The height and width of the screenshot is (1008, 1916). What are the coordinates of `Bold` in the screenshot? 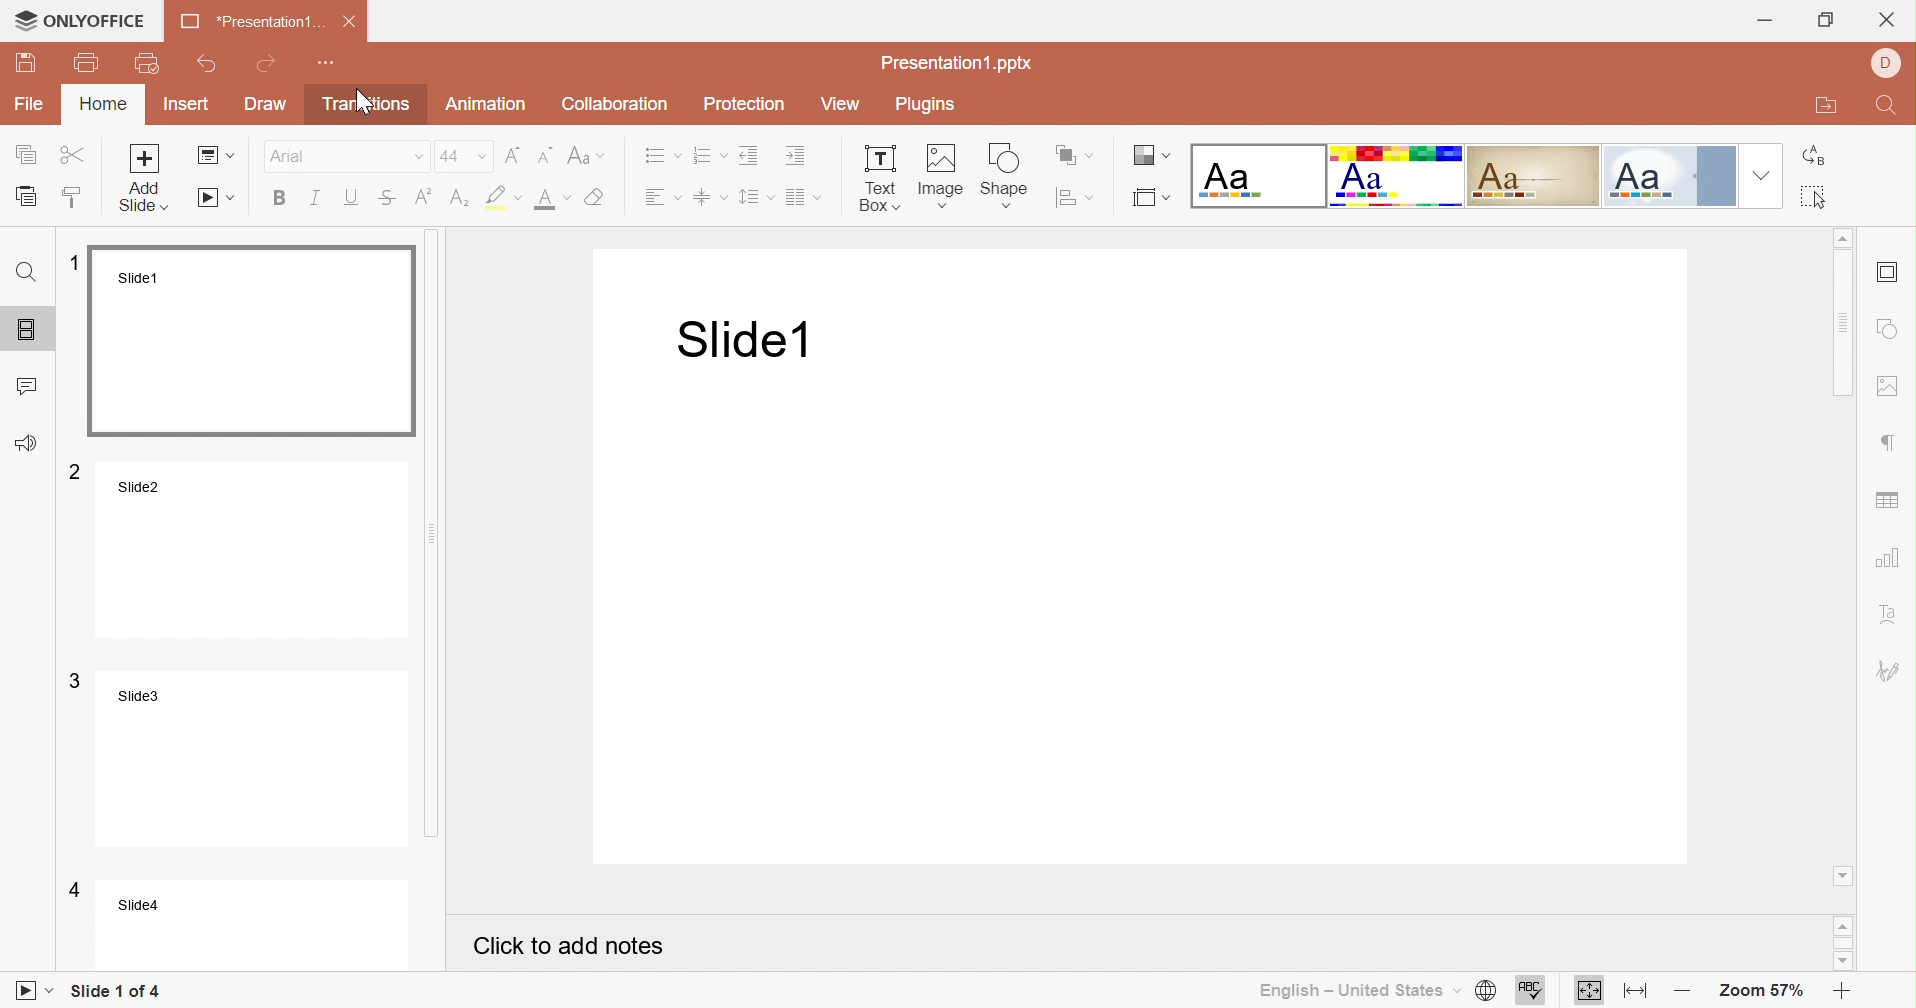 It's located at (279, 200).